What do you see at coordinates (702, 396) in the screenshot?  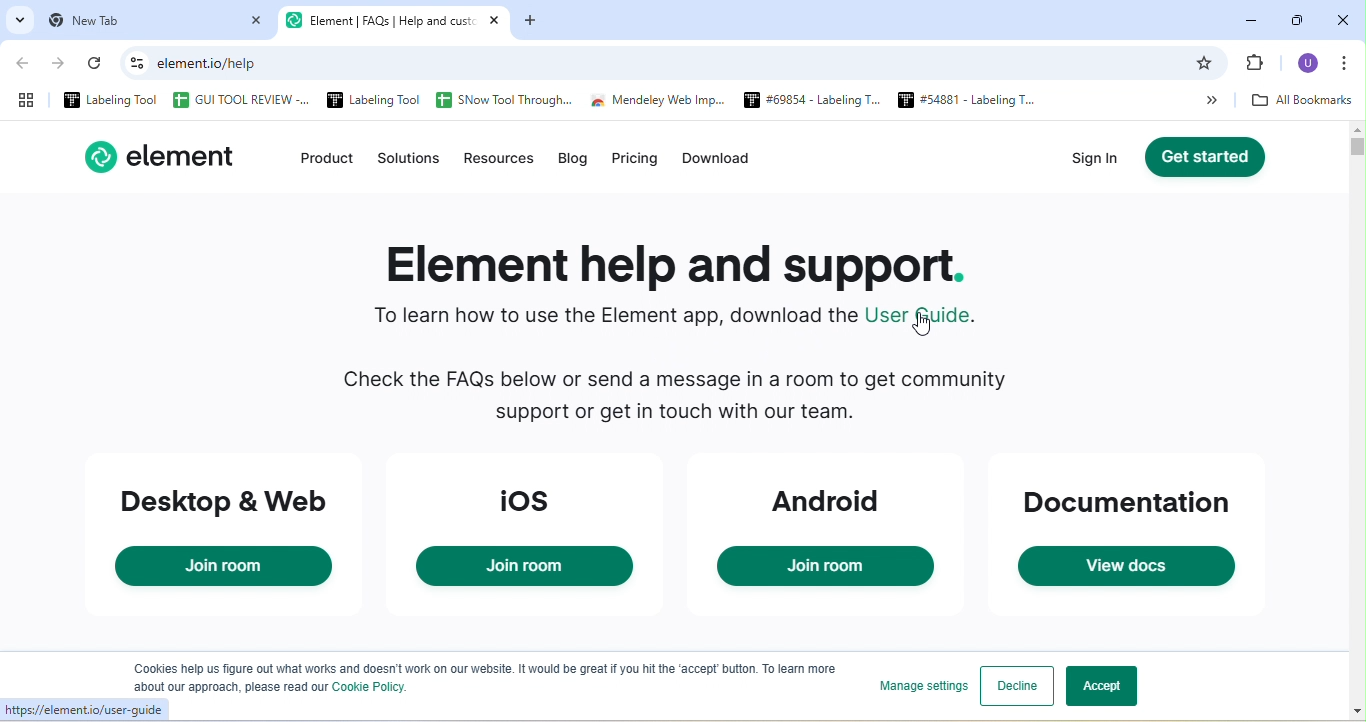 I see `Check the FAQs below or send a message in a room to get community
support or get in touch with our team.` at bounding box center [702, 396].